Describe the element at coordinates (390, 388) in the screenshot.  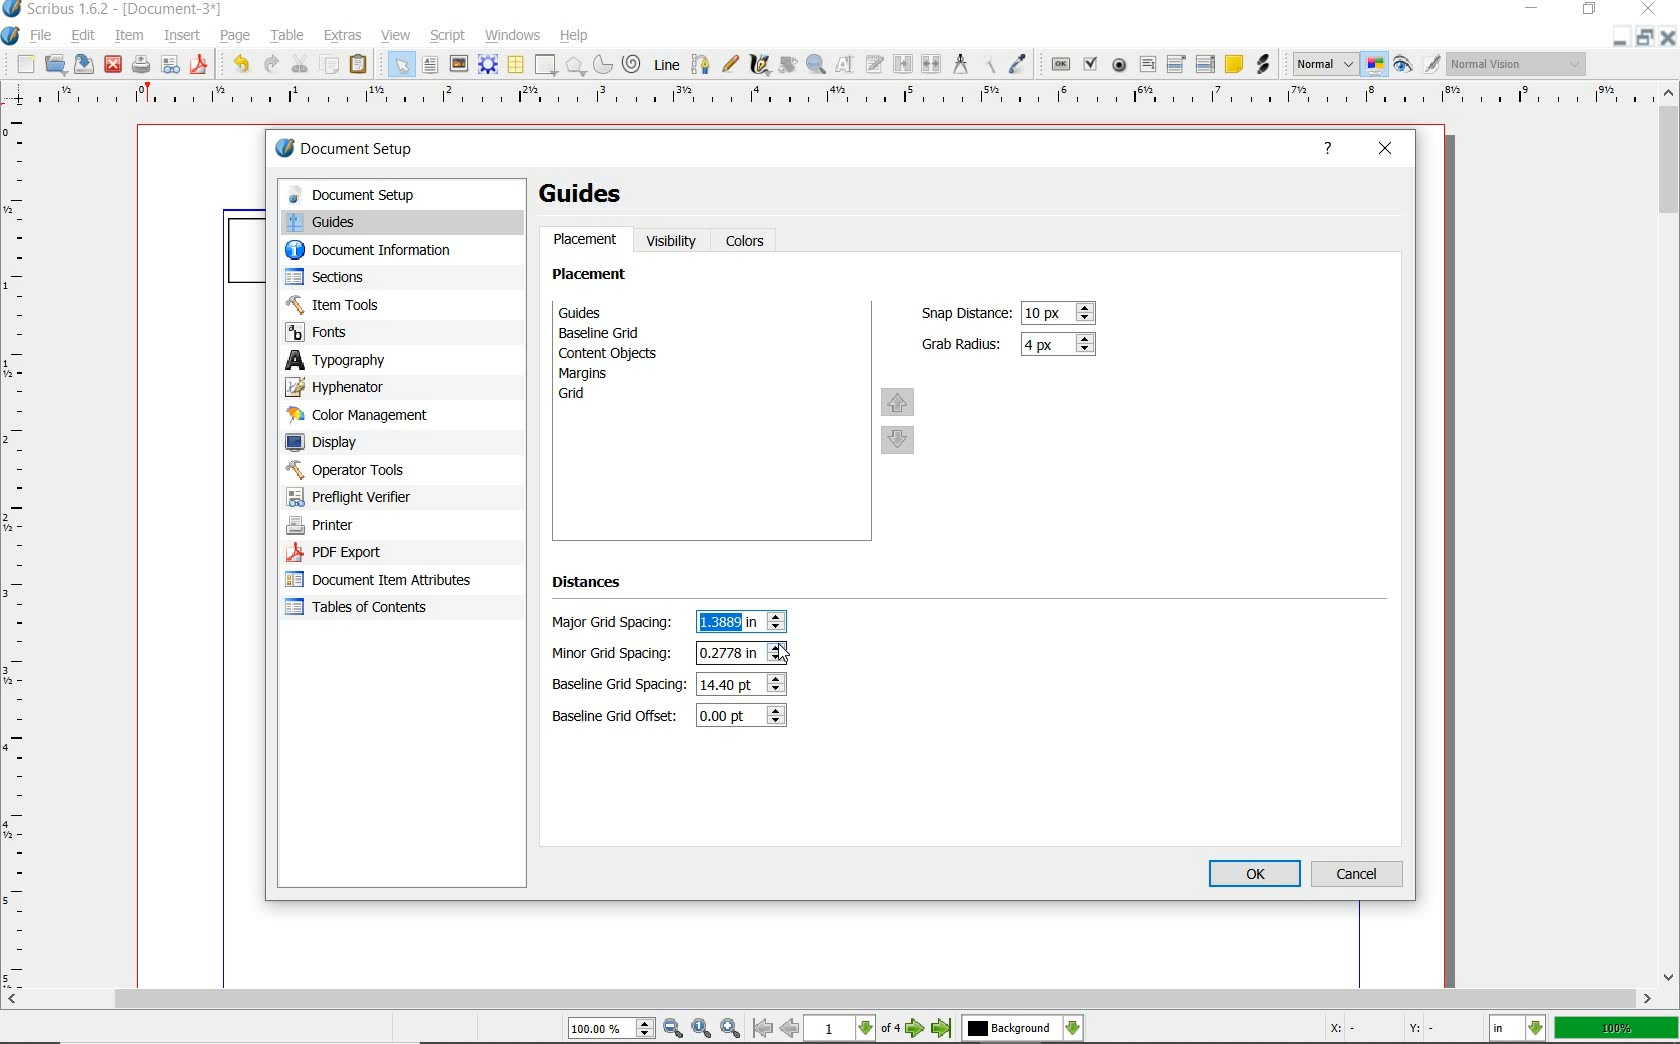
I see `hyphenator` at that location.